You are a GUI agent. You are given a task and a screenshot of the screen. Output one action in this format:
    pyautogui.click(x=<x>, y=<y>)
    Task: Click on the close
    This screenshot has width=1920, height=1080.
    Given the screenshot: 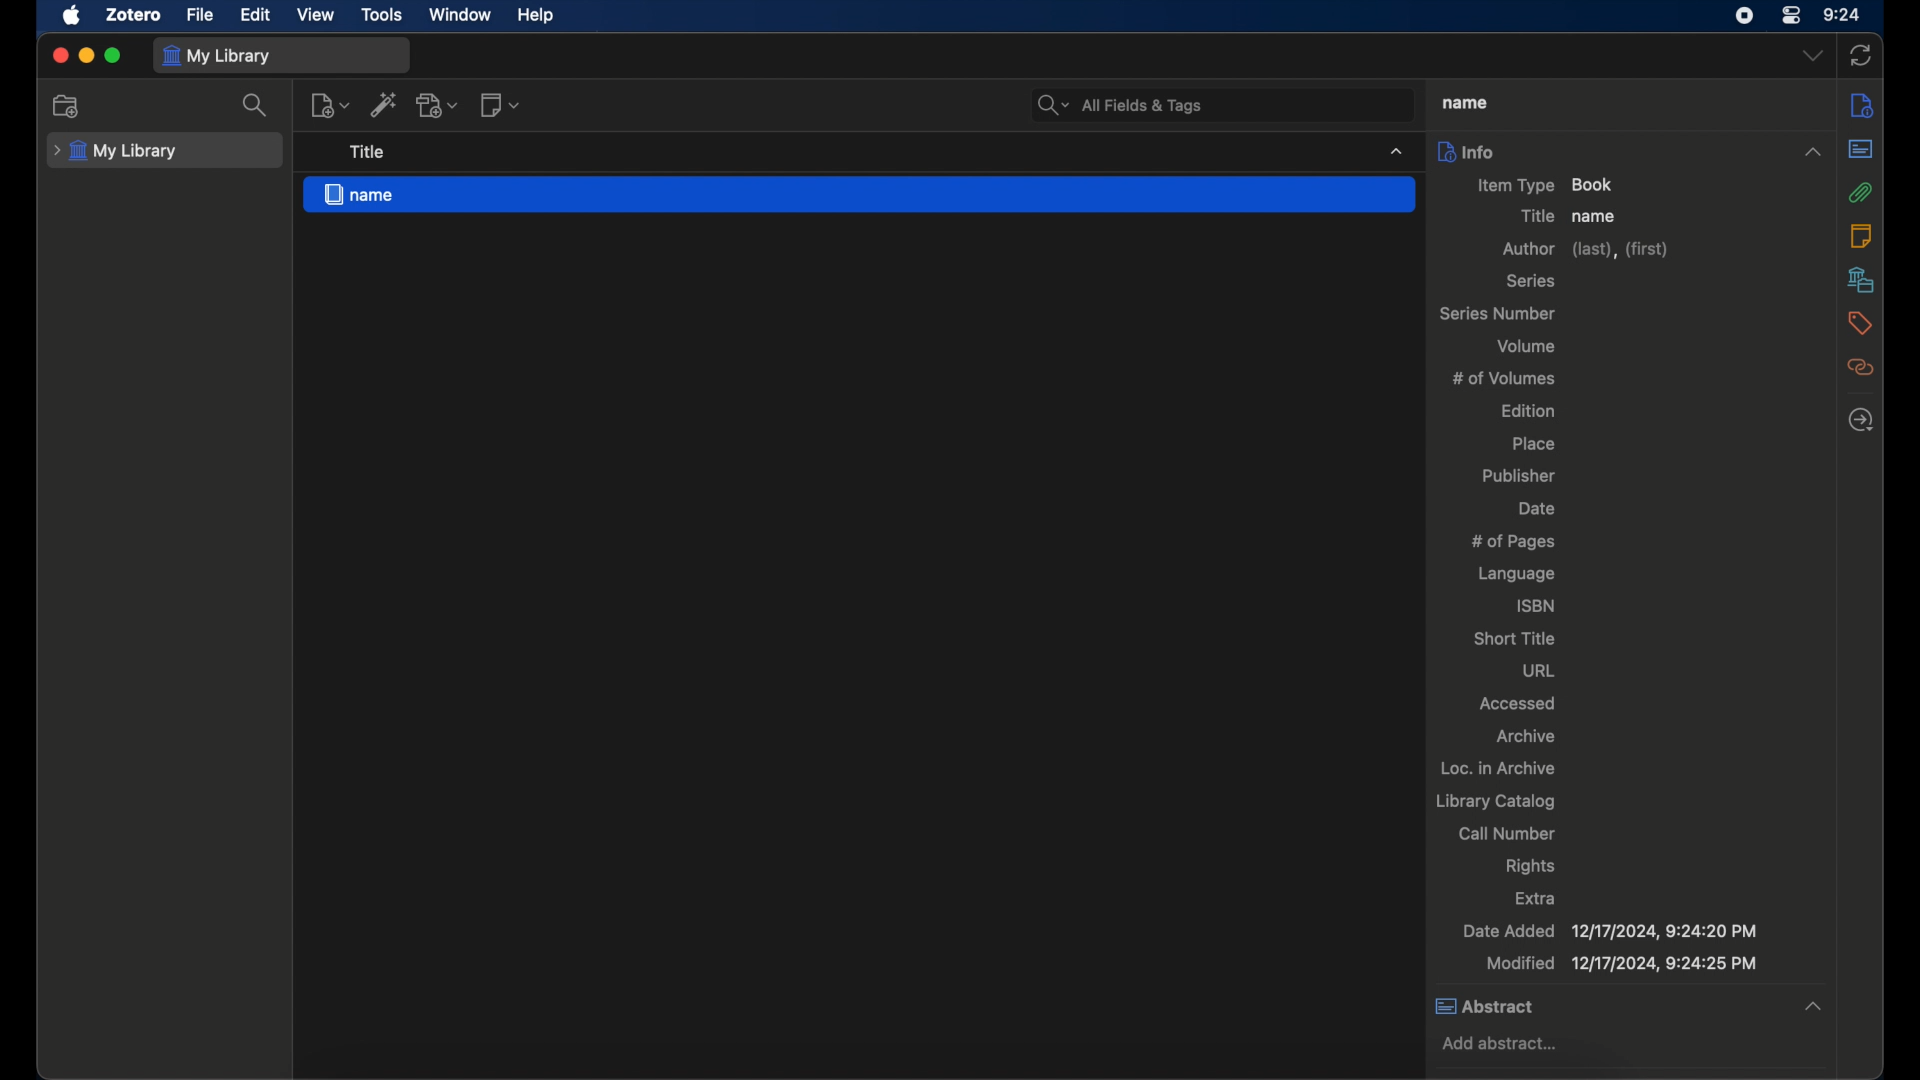 What is the action you would take?
    pyautogui.click(x=61, y=56)
    